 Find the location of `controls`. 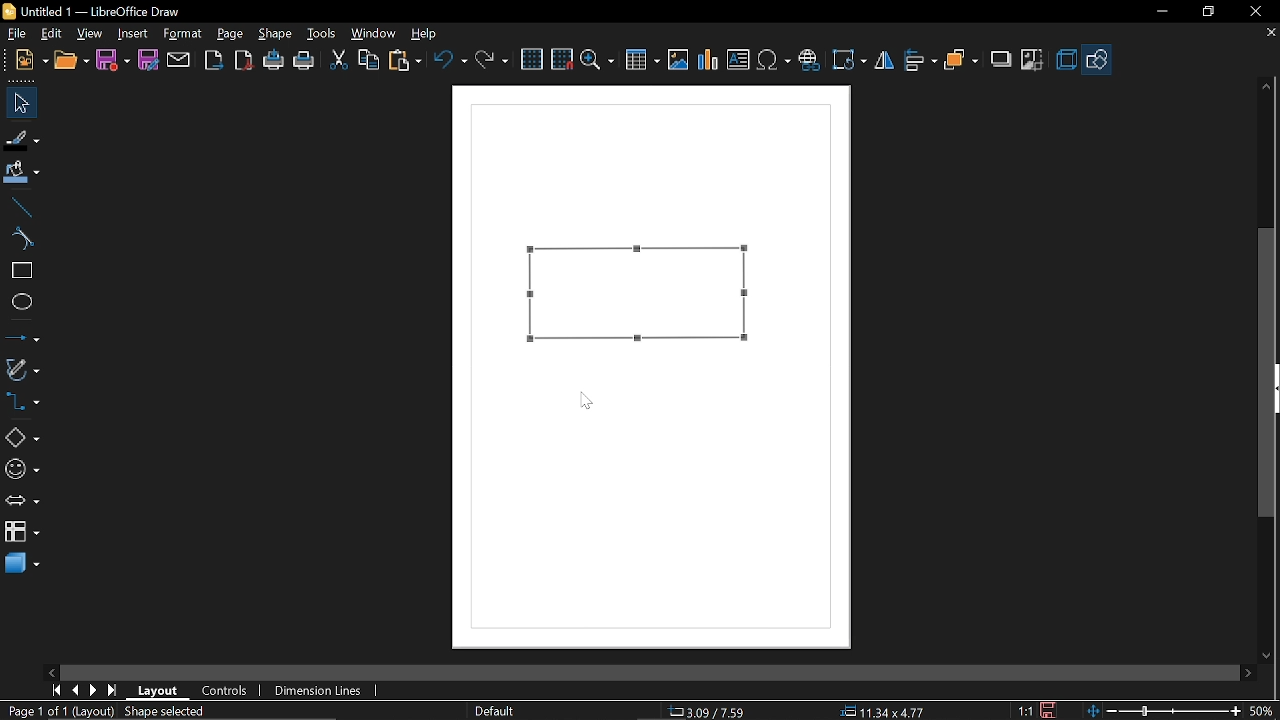

controls is located at coordinates (225, 692).